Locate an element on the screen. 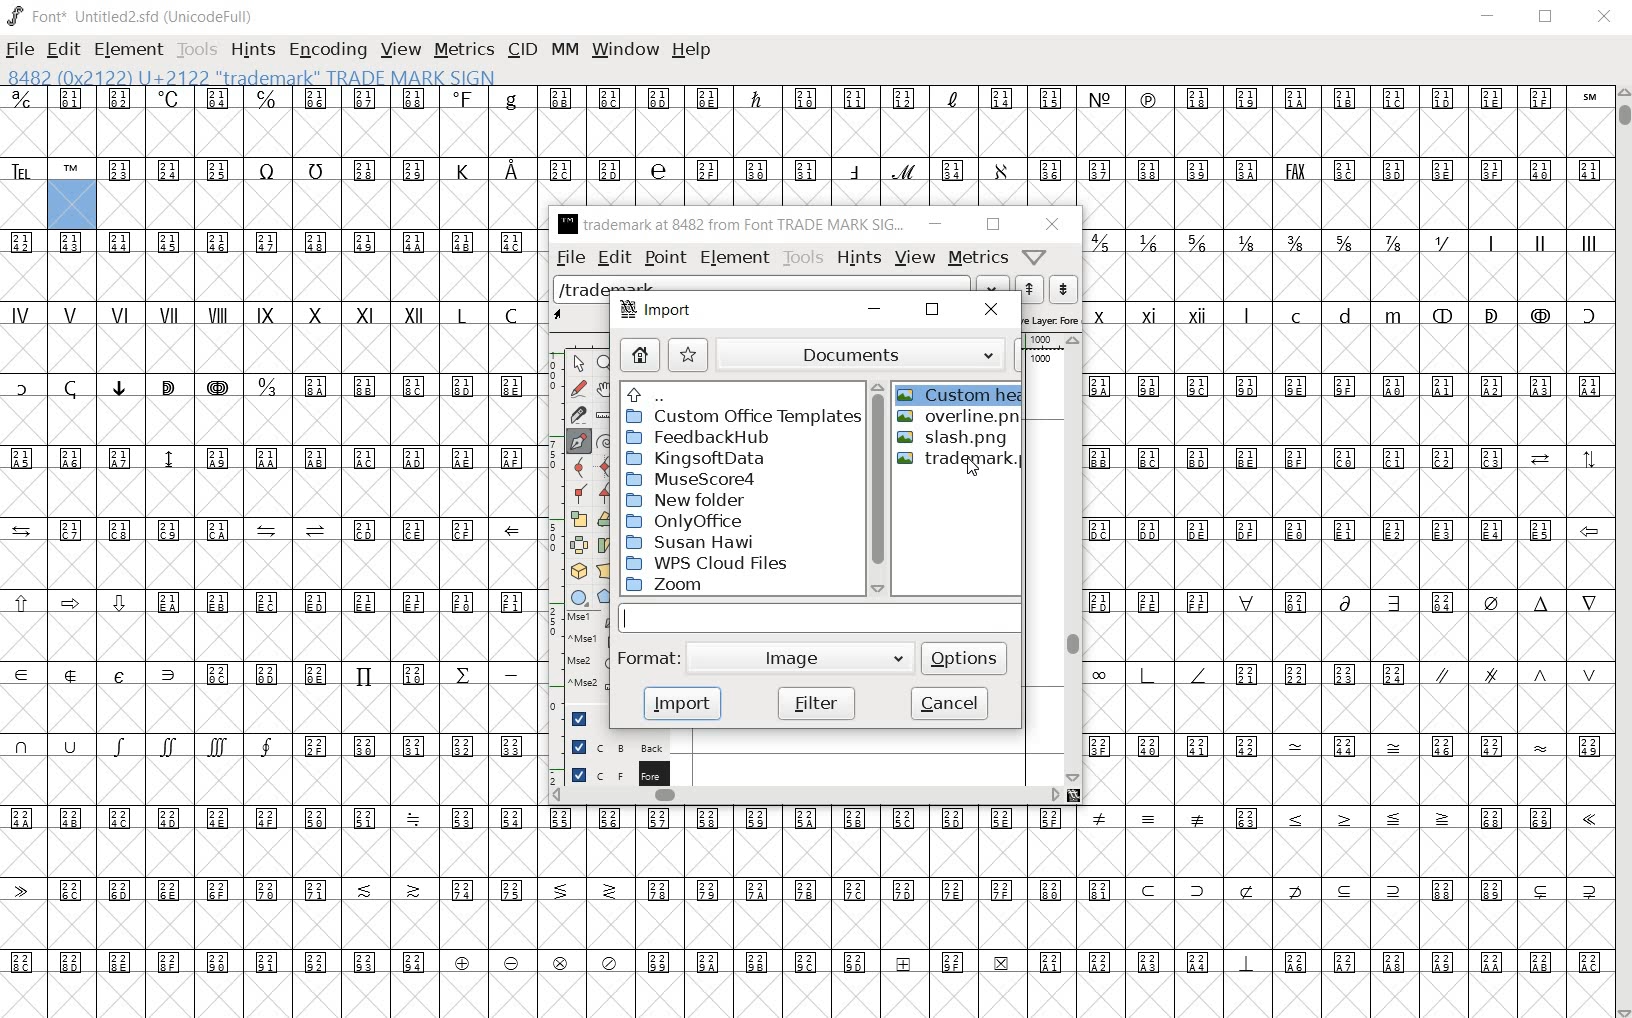 The image size is (1632, 1018). slot is located at coordinates (805, 996).